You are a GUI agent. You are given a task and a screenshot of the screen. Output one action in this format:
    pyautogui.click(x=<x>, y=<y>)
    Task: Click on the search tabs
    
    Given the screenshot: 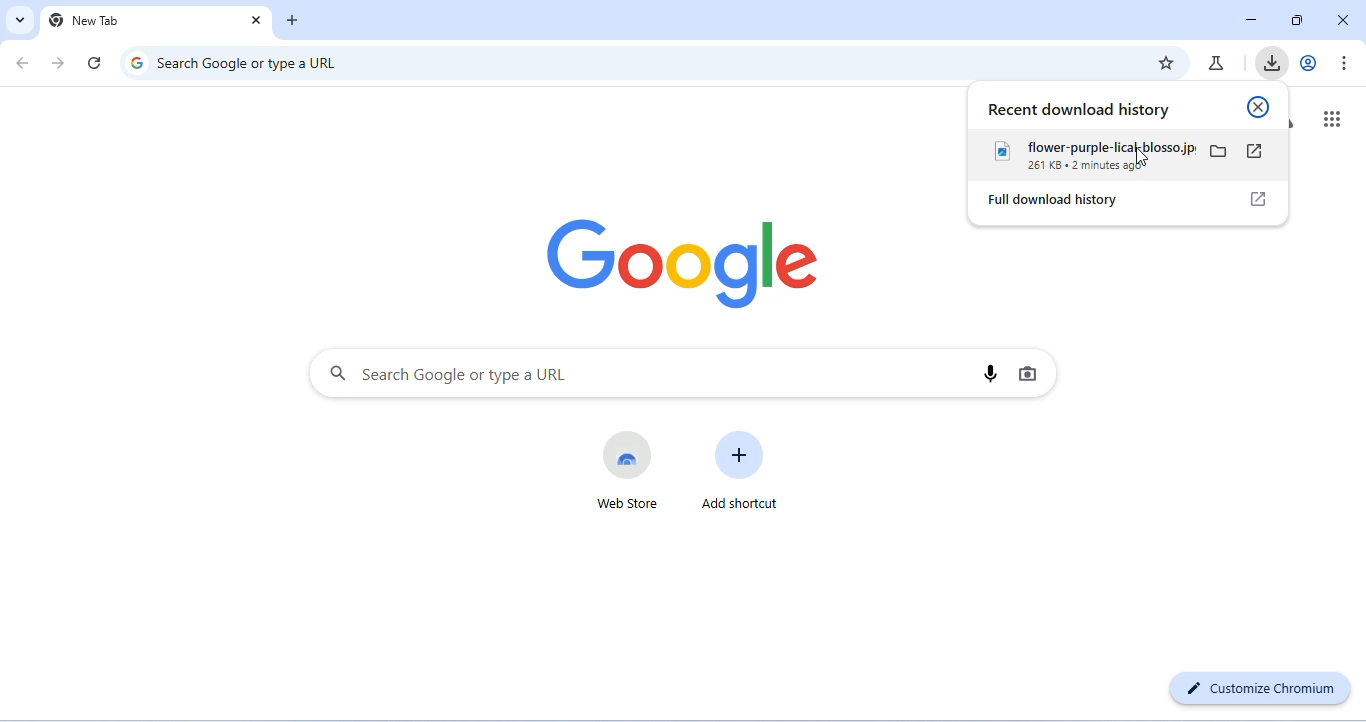 What is the action you would take?
    pyautogui.click(x=21, y=20)
    